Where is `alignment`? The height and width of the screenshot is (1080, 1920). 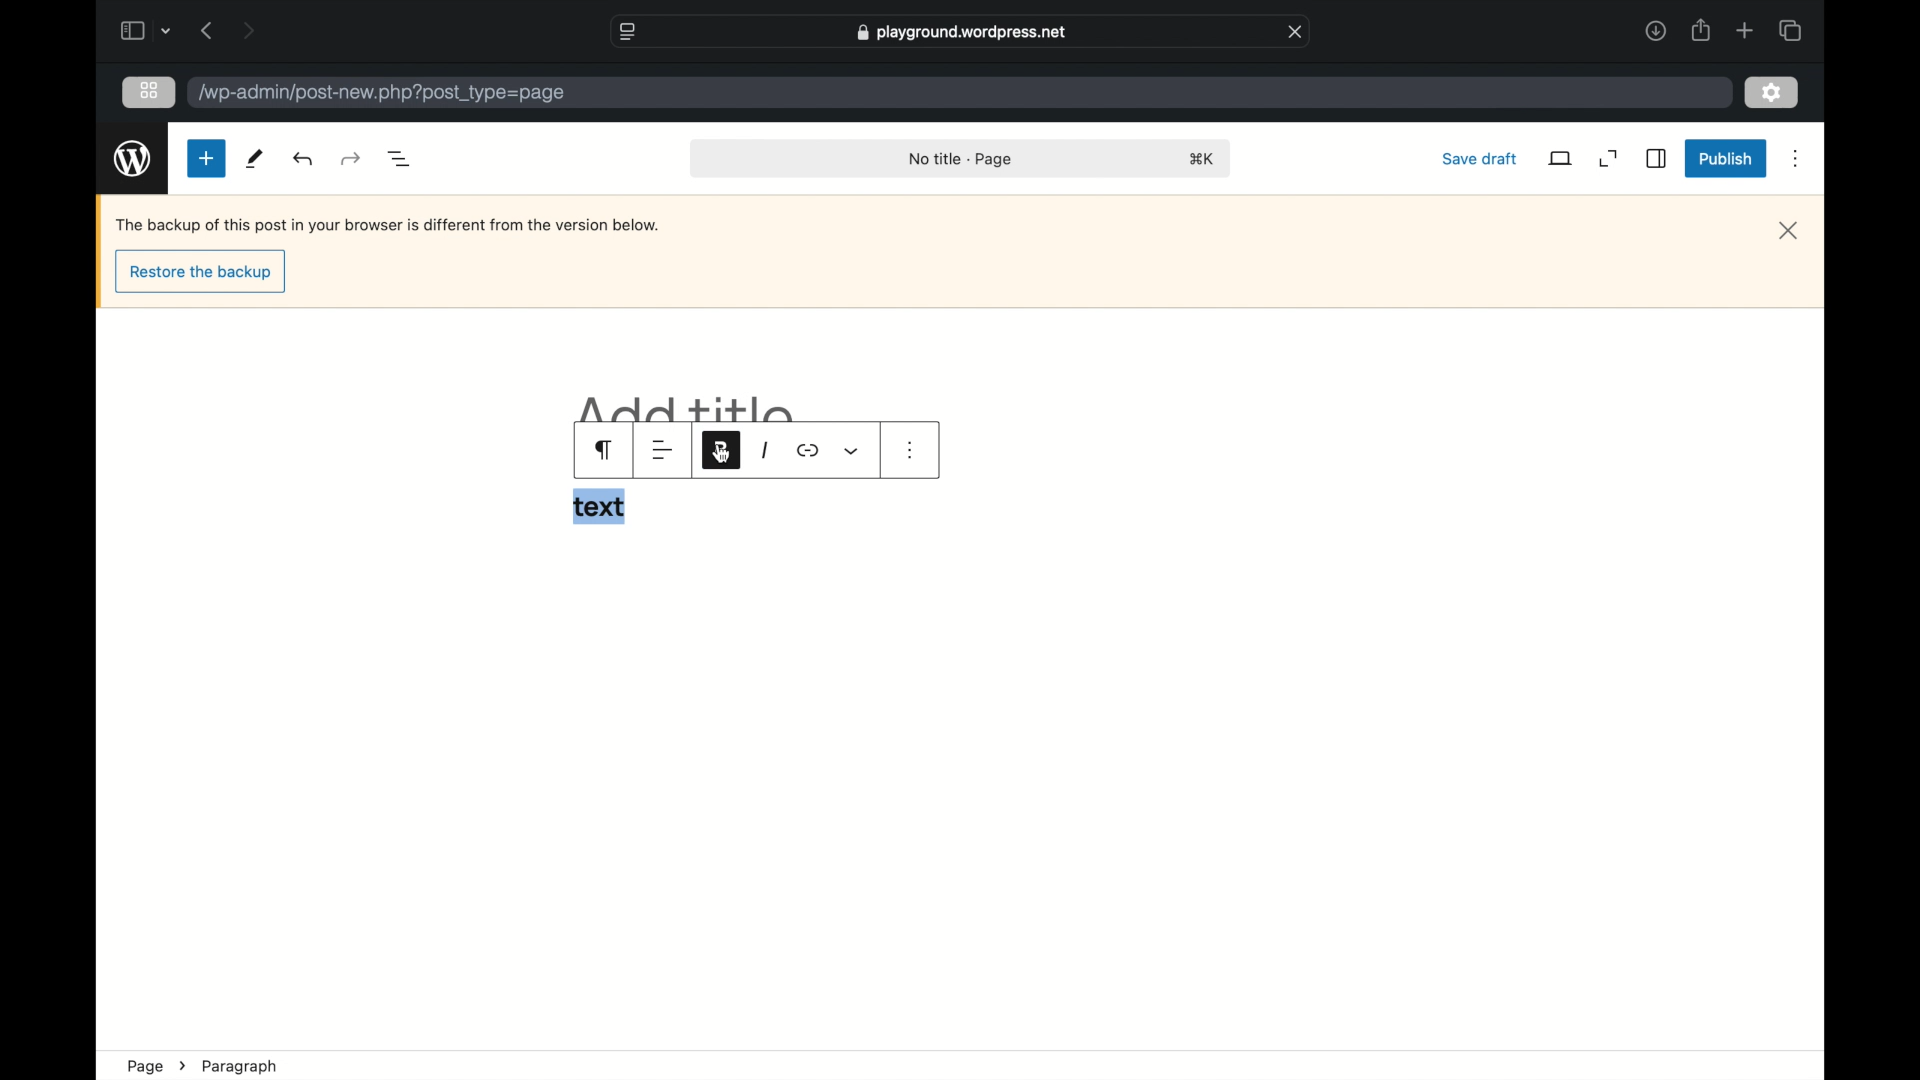
alignment is located at coordinates (662, 451).